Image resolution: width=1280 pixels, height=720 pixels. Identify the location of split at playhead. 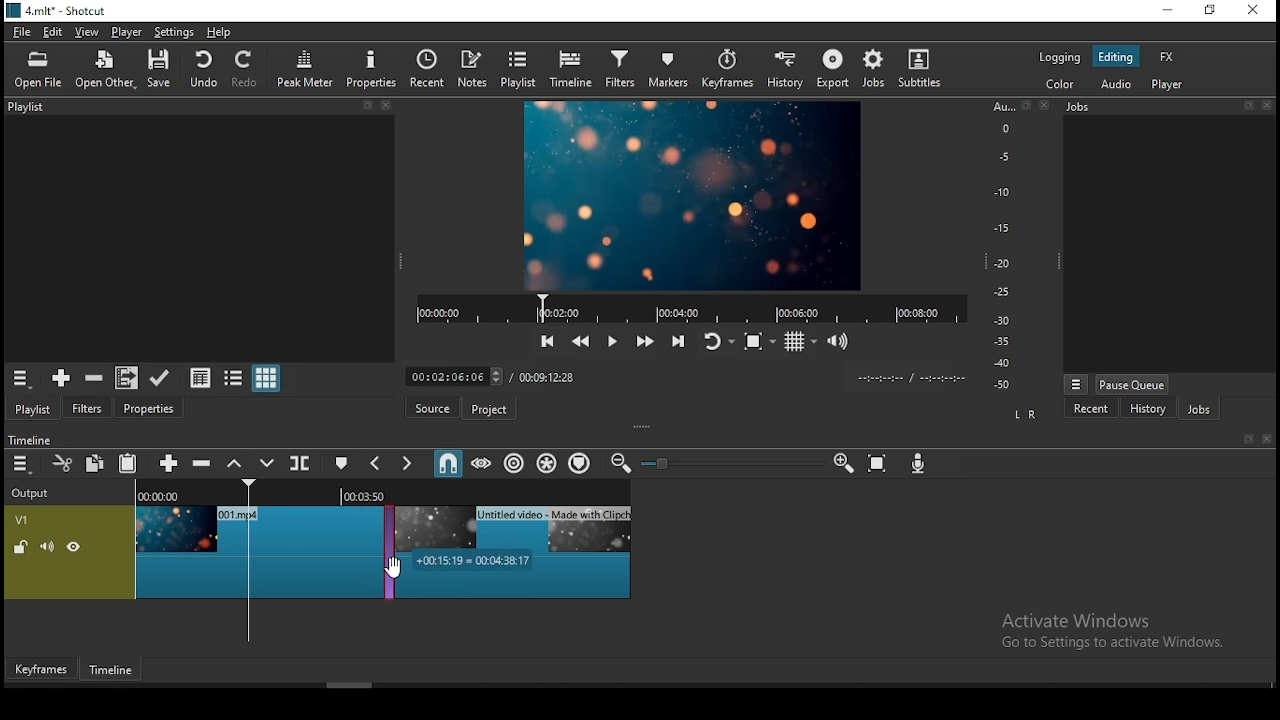
(302, 462).